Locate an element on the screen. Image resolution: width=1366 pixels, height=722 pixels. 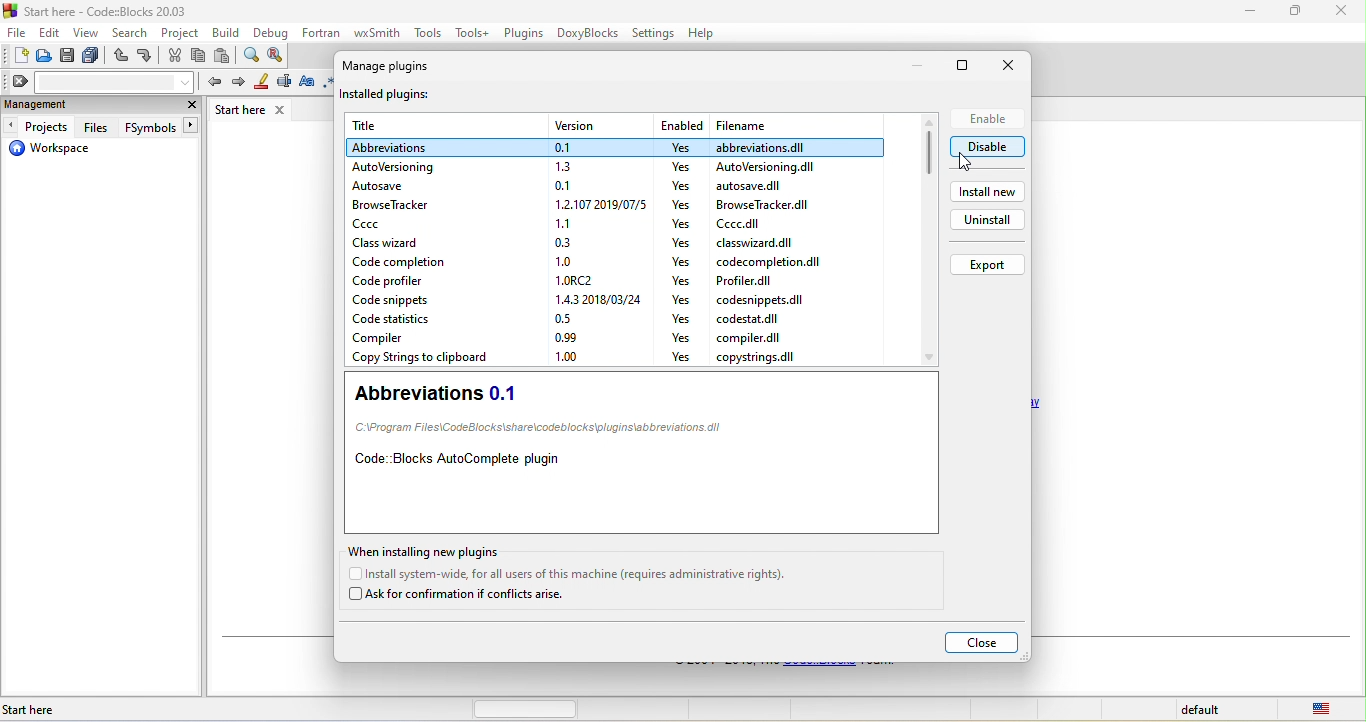
maximize is located at coordinates (964, 67).